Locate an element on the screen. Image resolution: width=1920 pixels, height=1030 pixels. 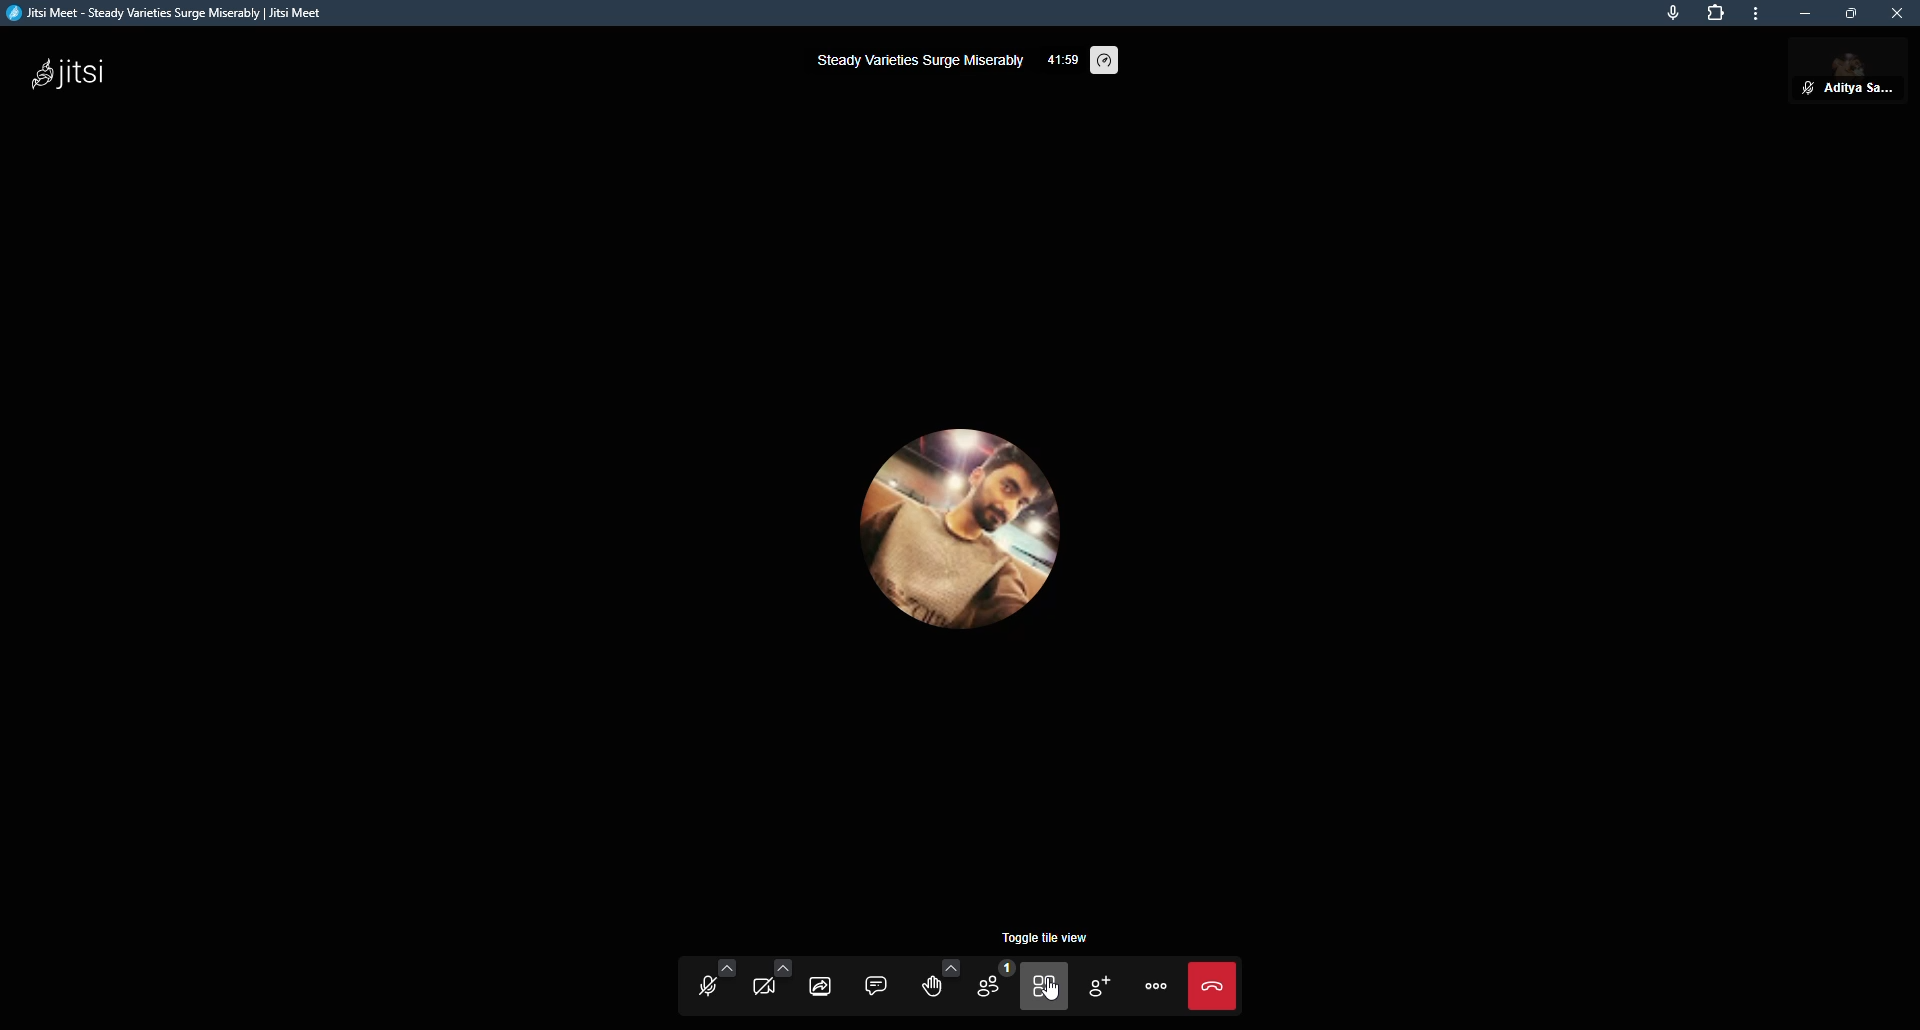
more actions is located at coordinates (1156, 983).